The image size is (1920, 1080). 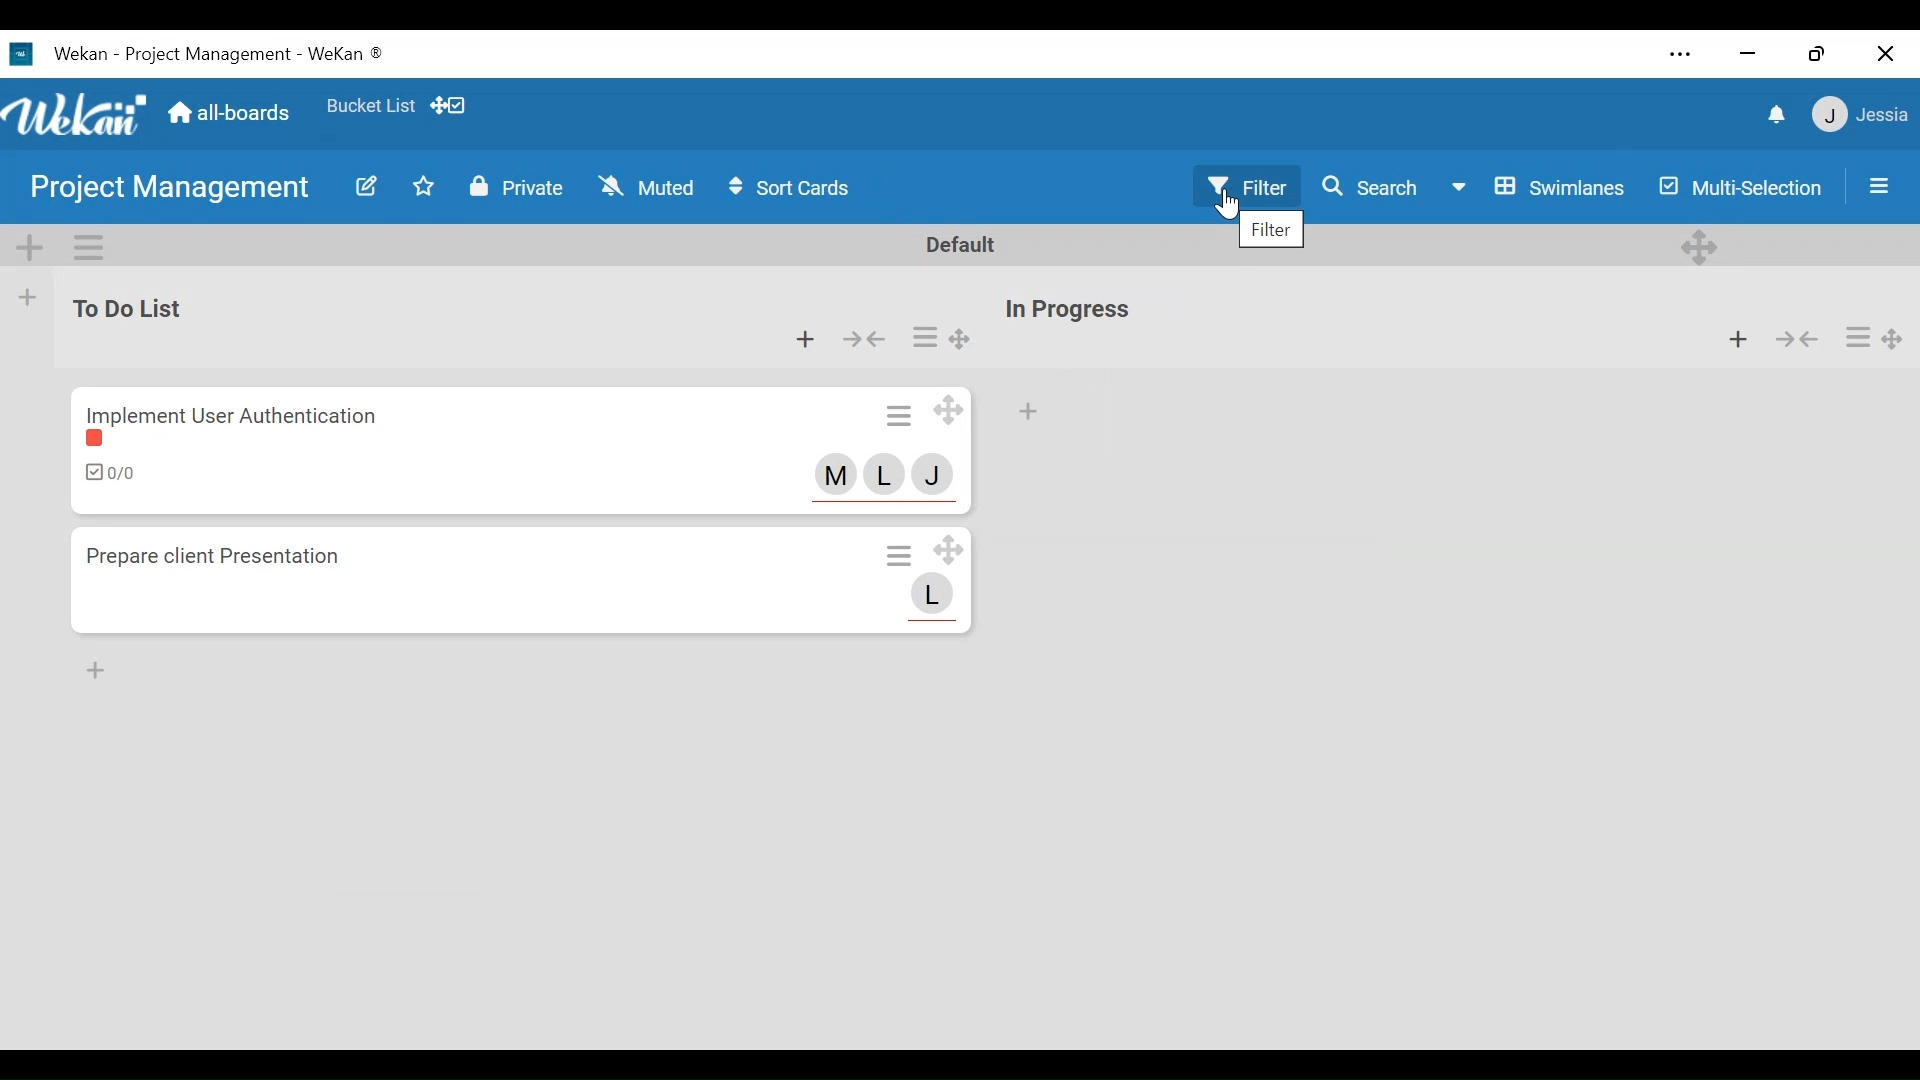 I want to click on Prepare client presentation, so click(x=229, y=560).